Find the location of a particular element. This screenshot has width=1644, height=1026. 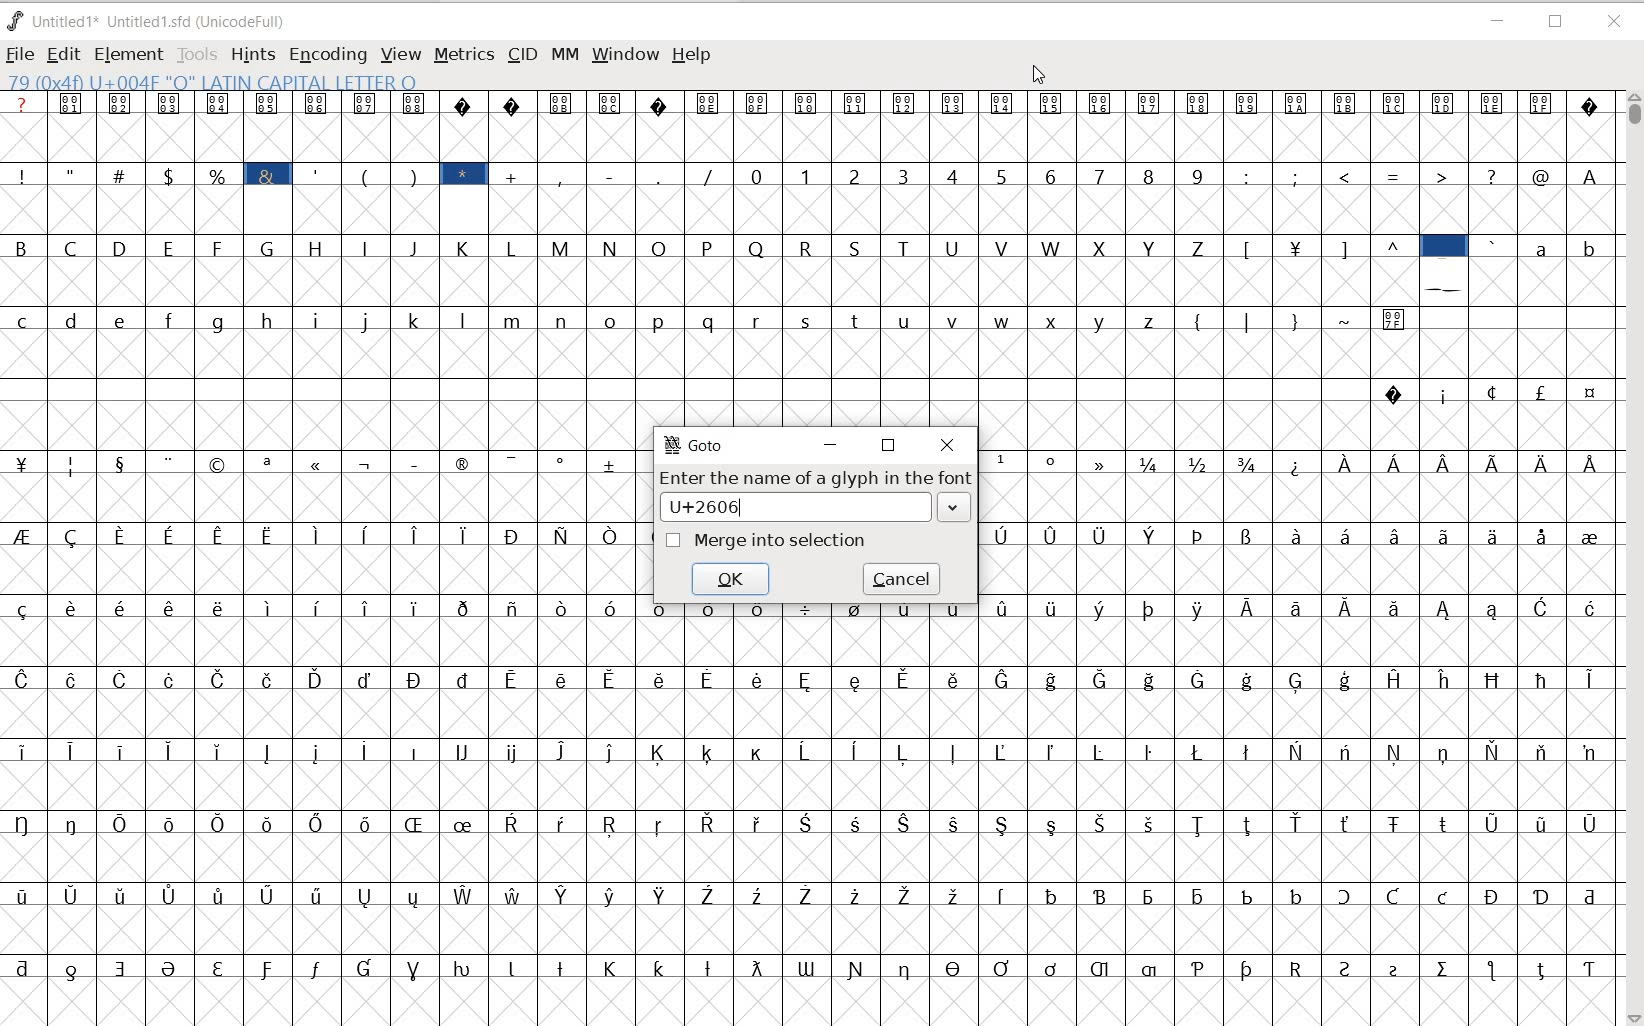

ELEMENT is located at coordinates (129, 54).